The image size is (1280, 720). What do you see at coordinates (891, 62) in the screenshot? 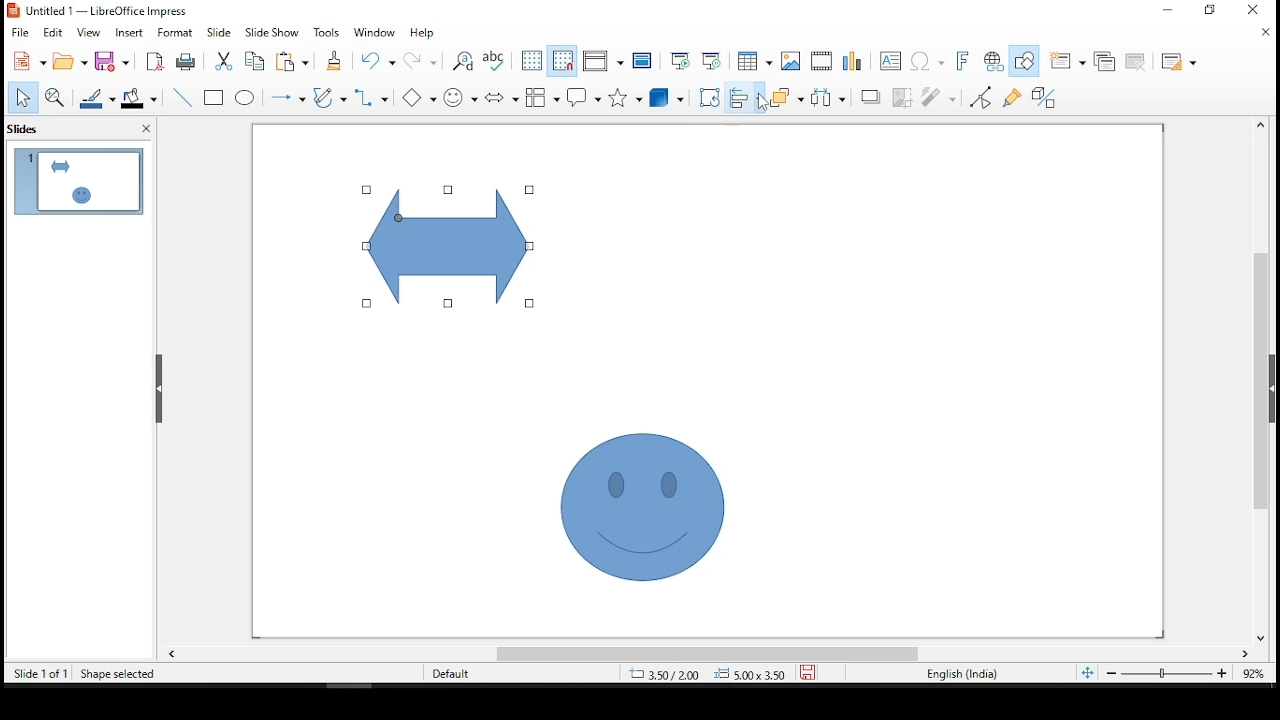
I see `text box` at bounding box center [891, 62].